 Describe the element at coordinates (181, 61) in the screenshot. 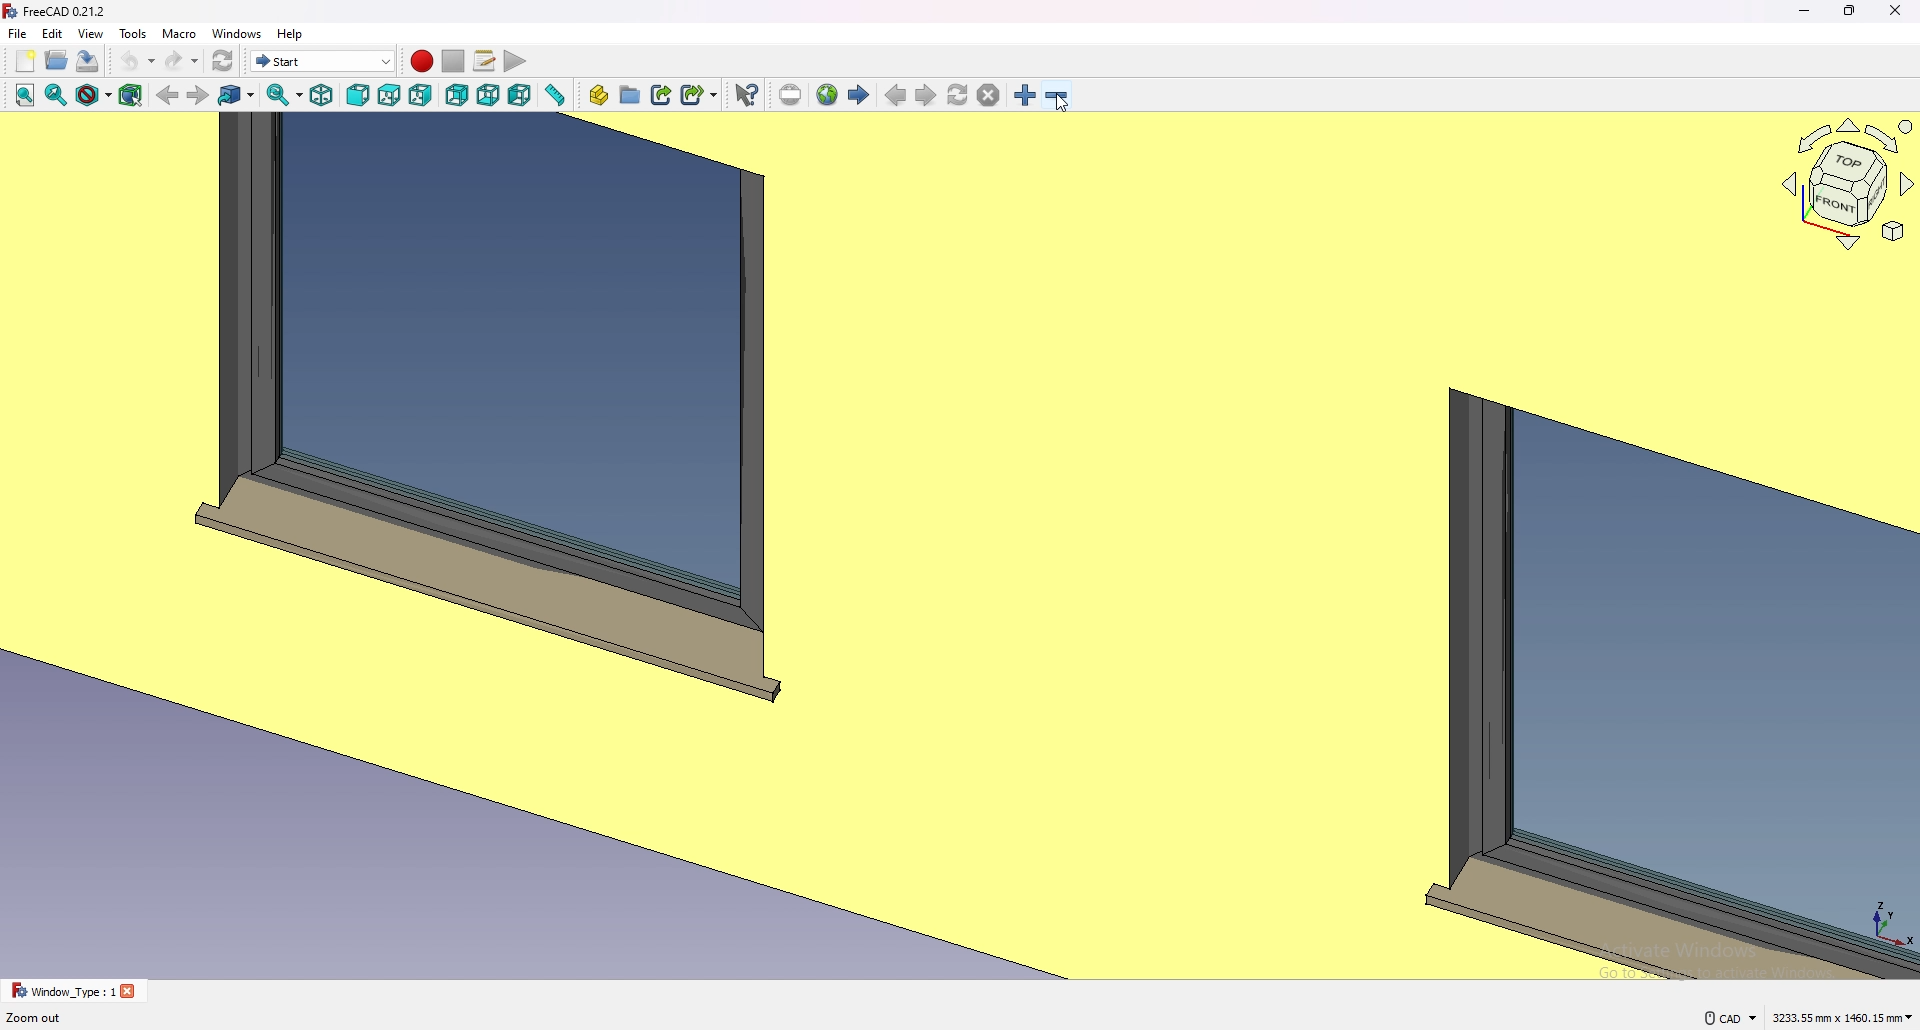

I see `redo` at that location.